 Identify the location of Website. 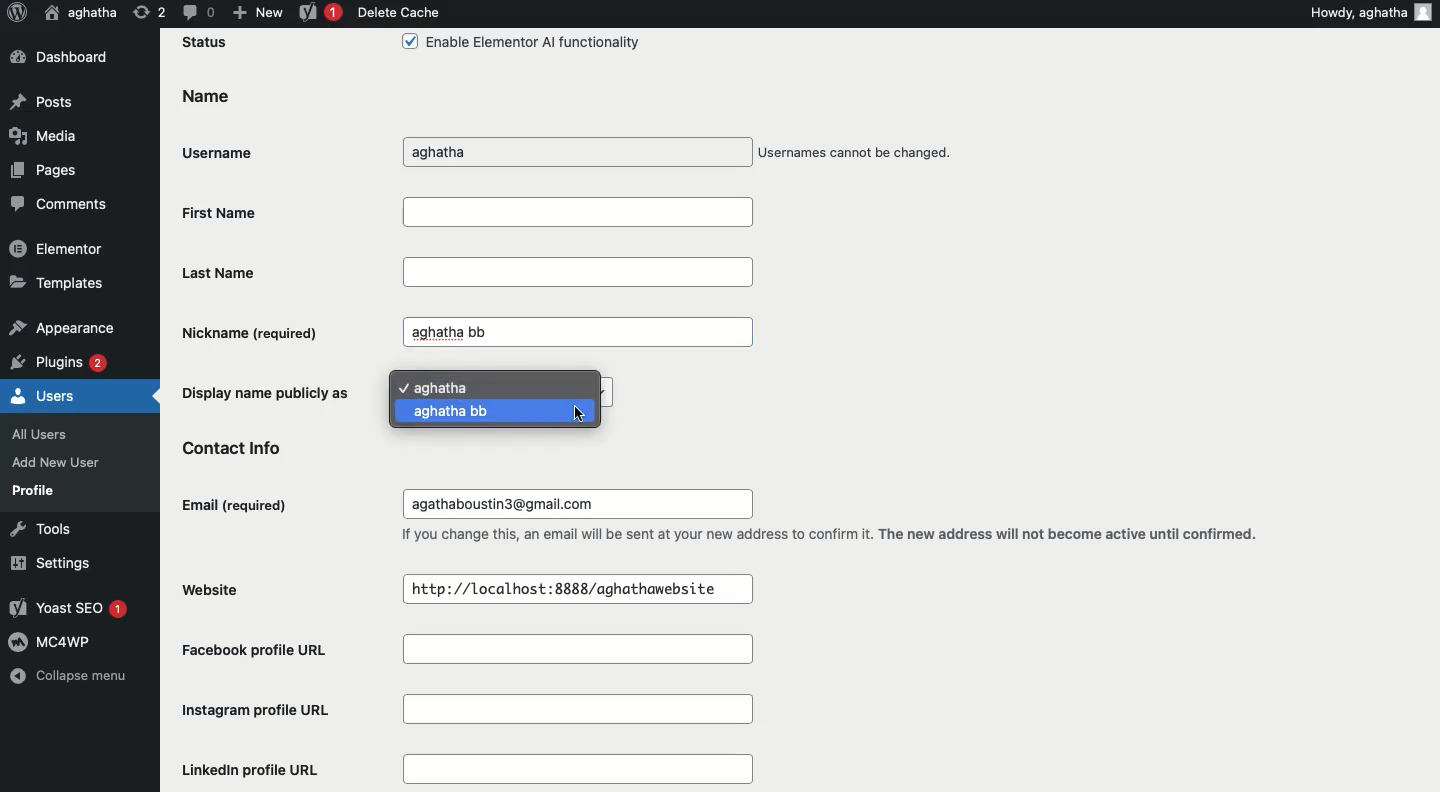
(220, 588).